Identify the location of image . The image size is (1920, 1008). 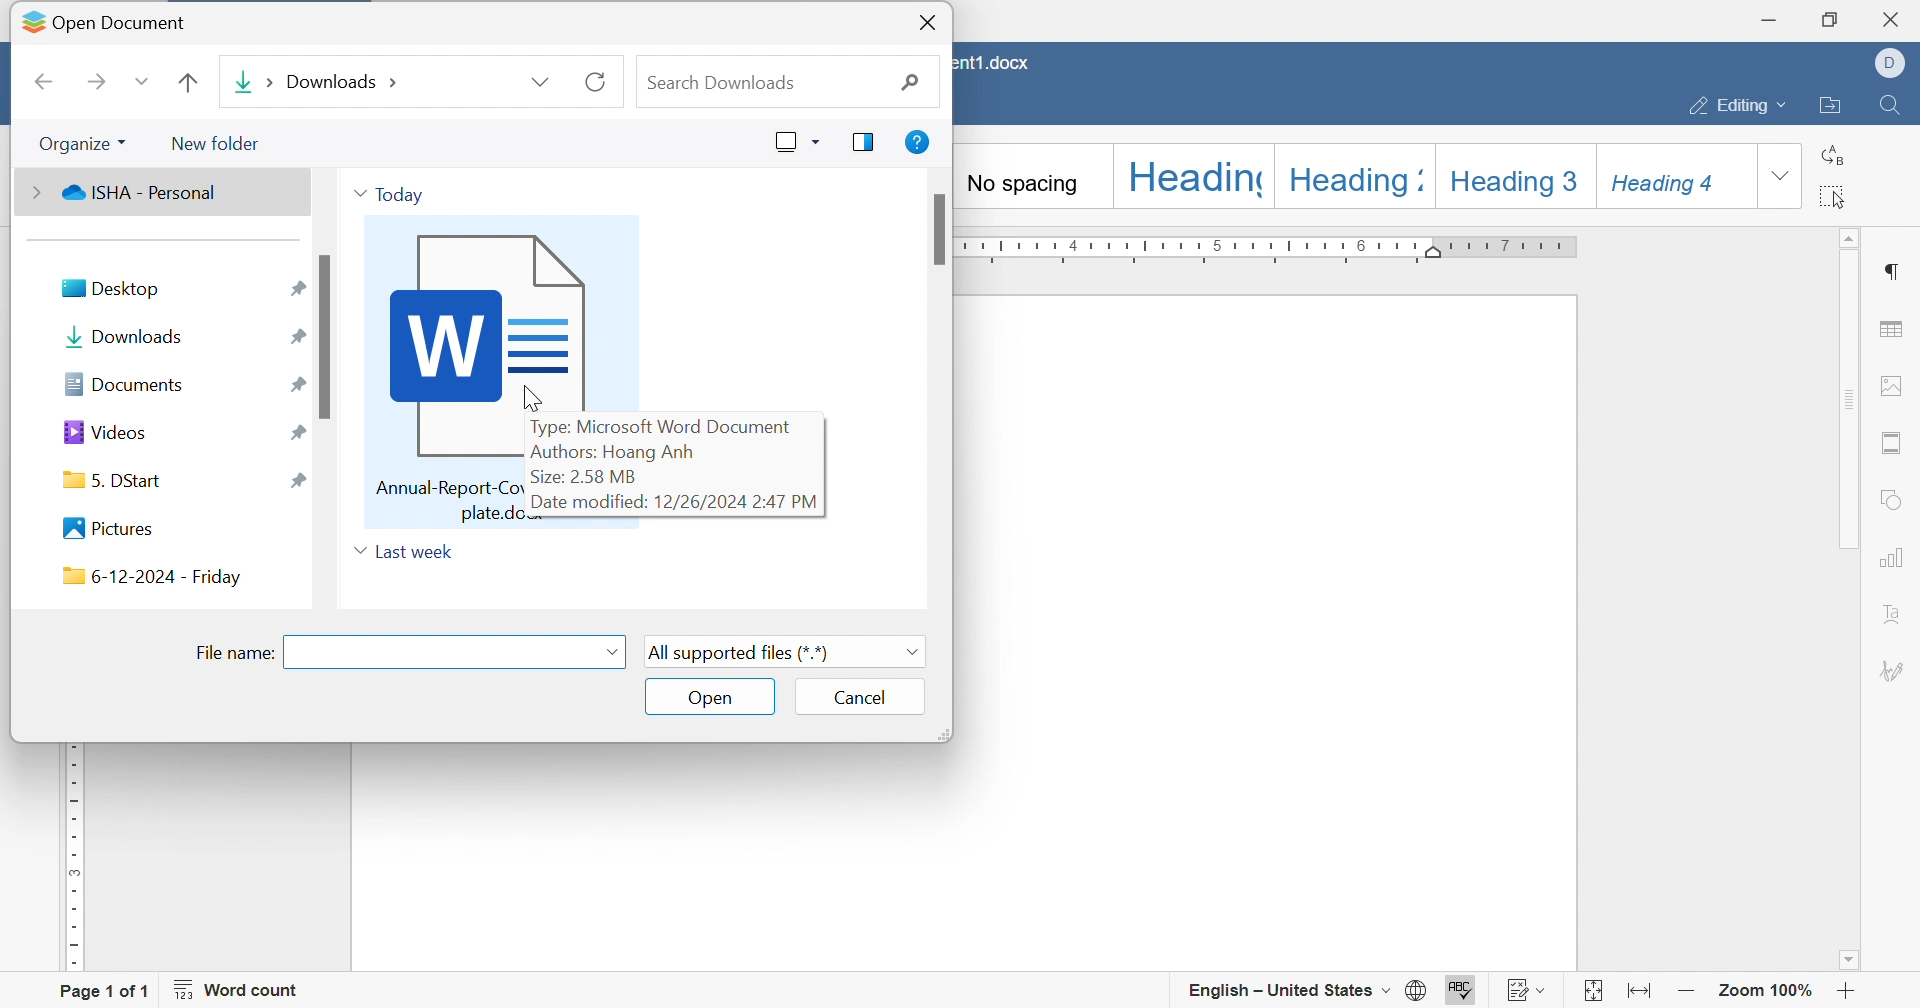
(437, 469).